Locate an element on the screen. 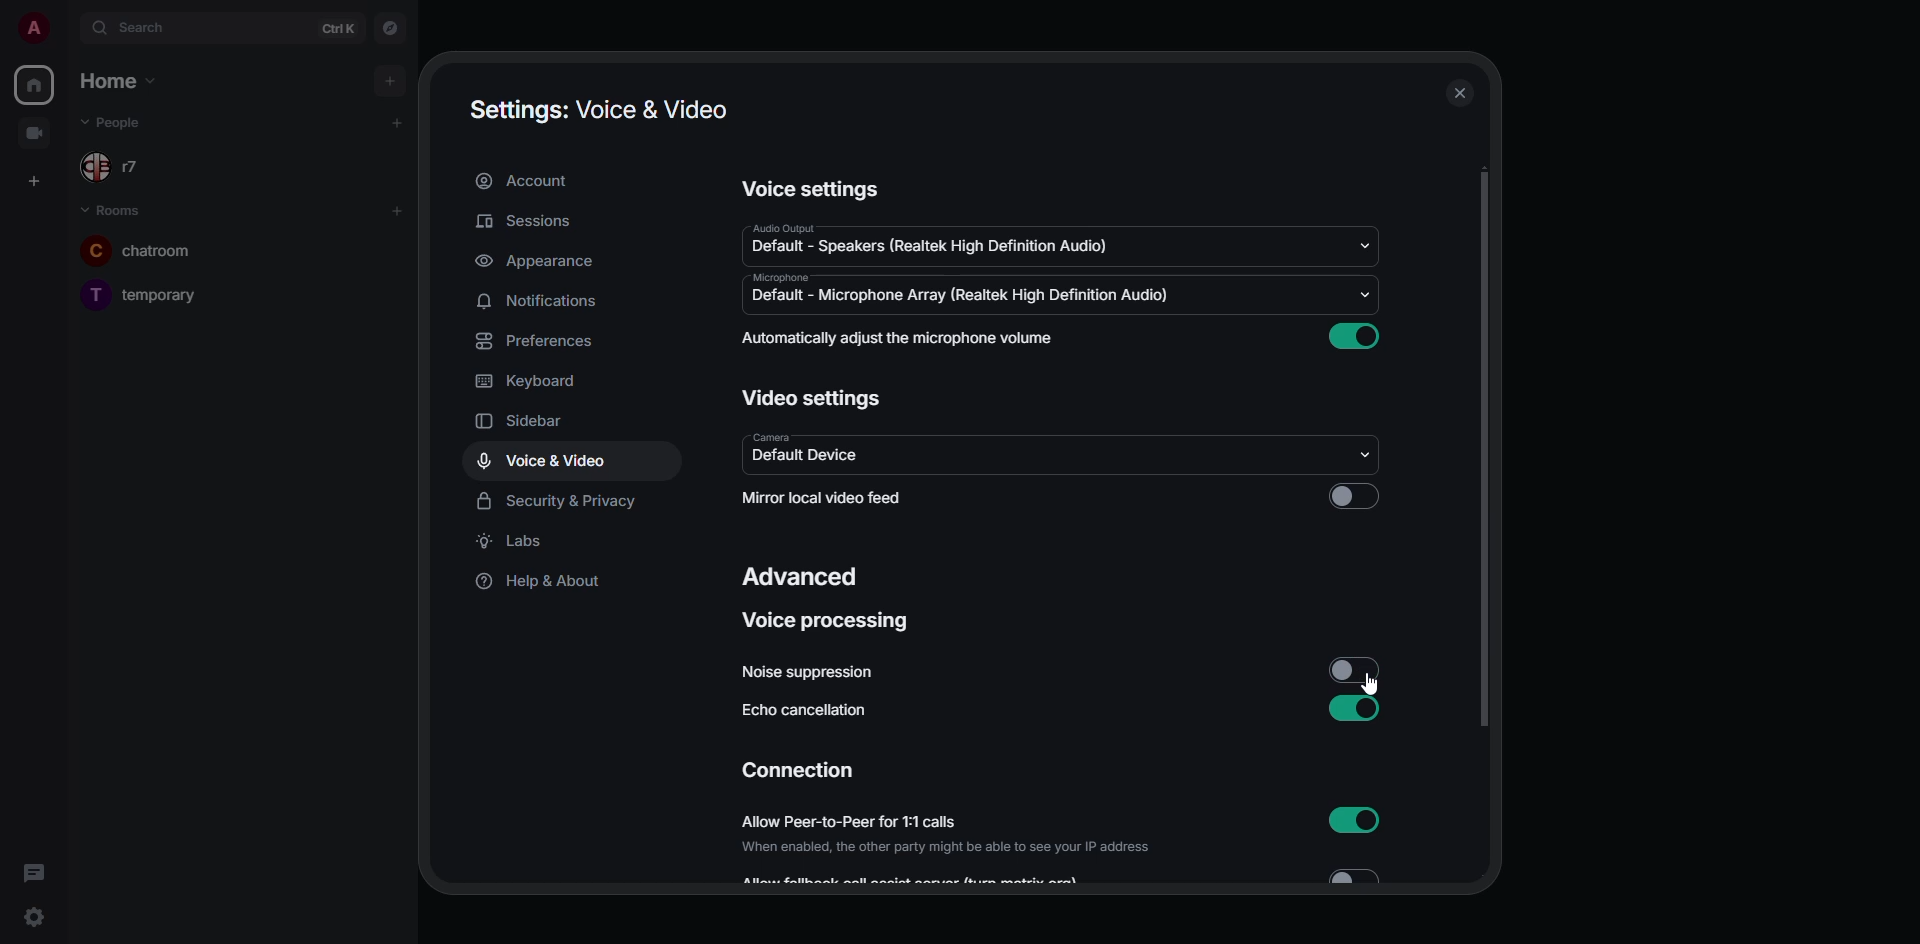 The height and width of the screenshot is (944, 1920). sidebar is located at coordinates (530, 419).